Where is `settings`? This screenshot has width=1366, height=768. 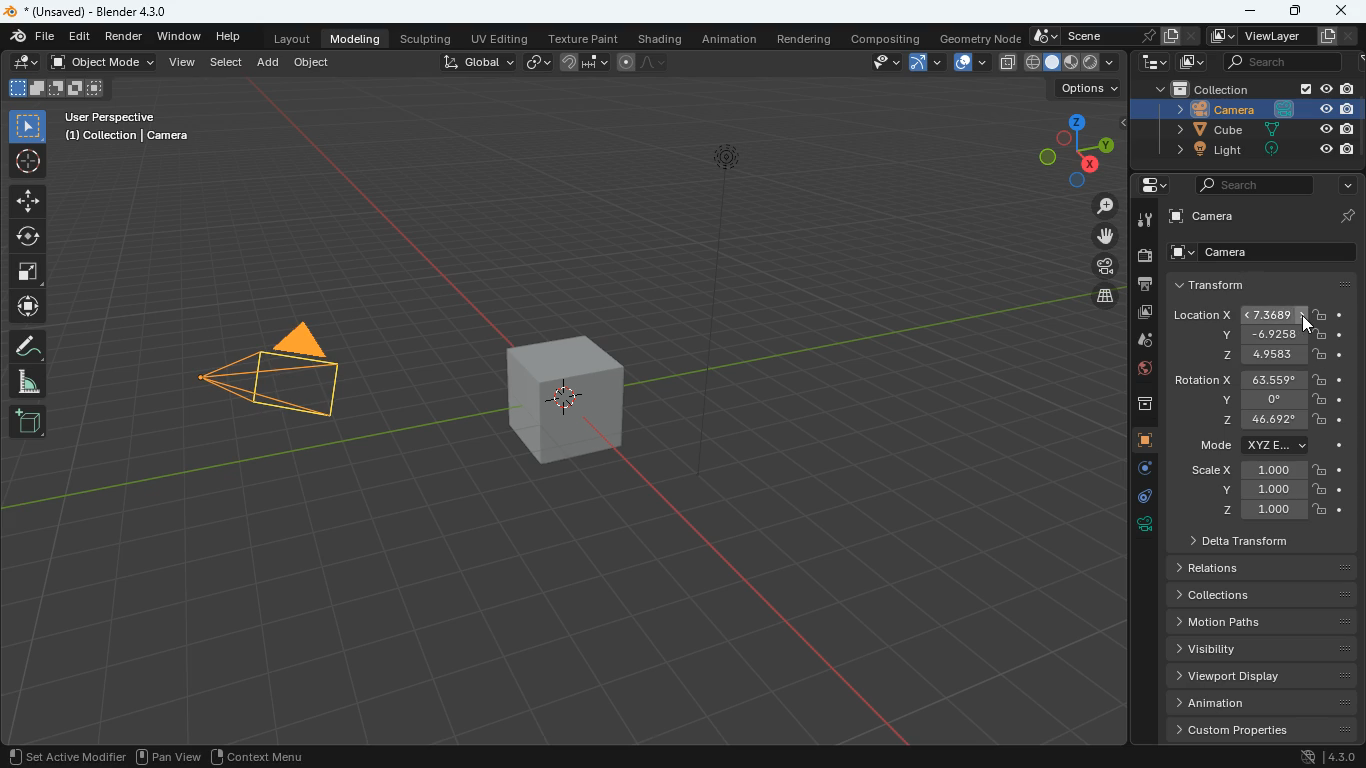
settings is located at coordinates (1136, 469).